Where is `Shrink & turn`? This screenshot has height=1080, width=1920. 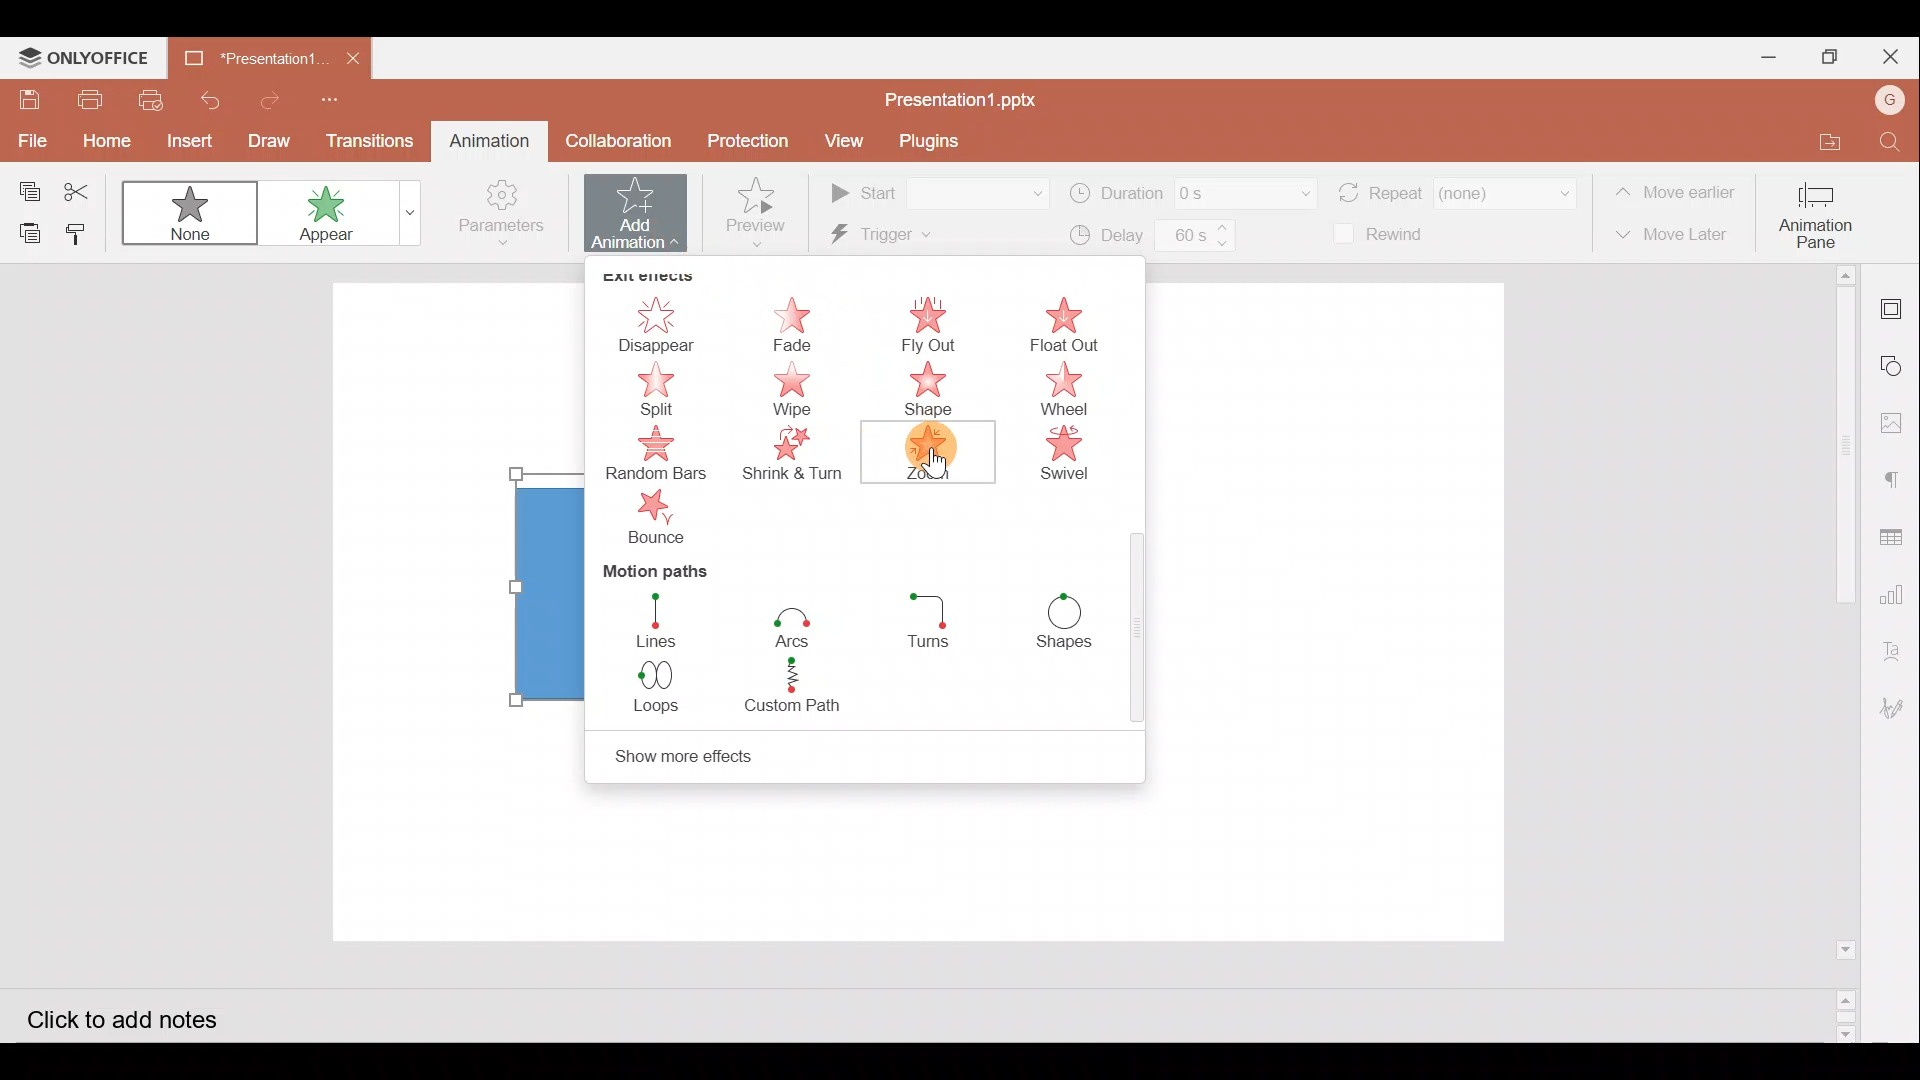
Shrink & turn is located at coordinates (799, 460).